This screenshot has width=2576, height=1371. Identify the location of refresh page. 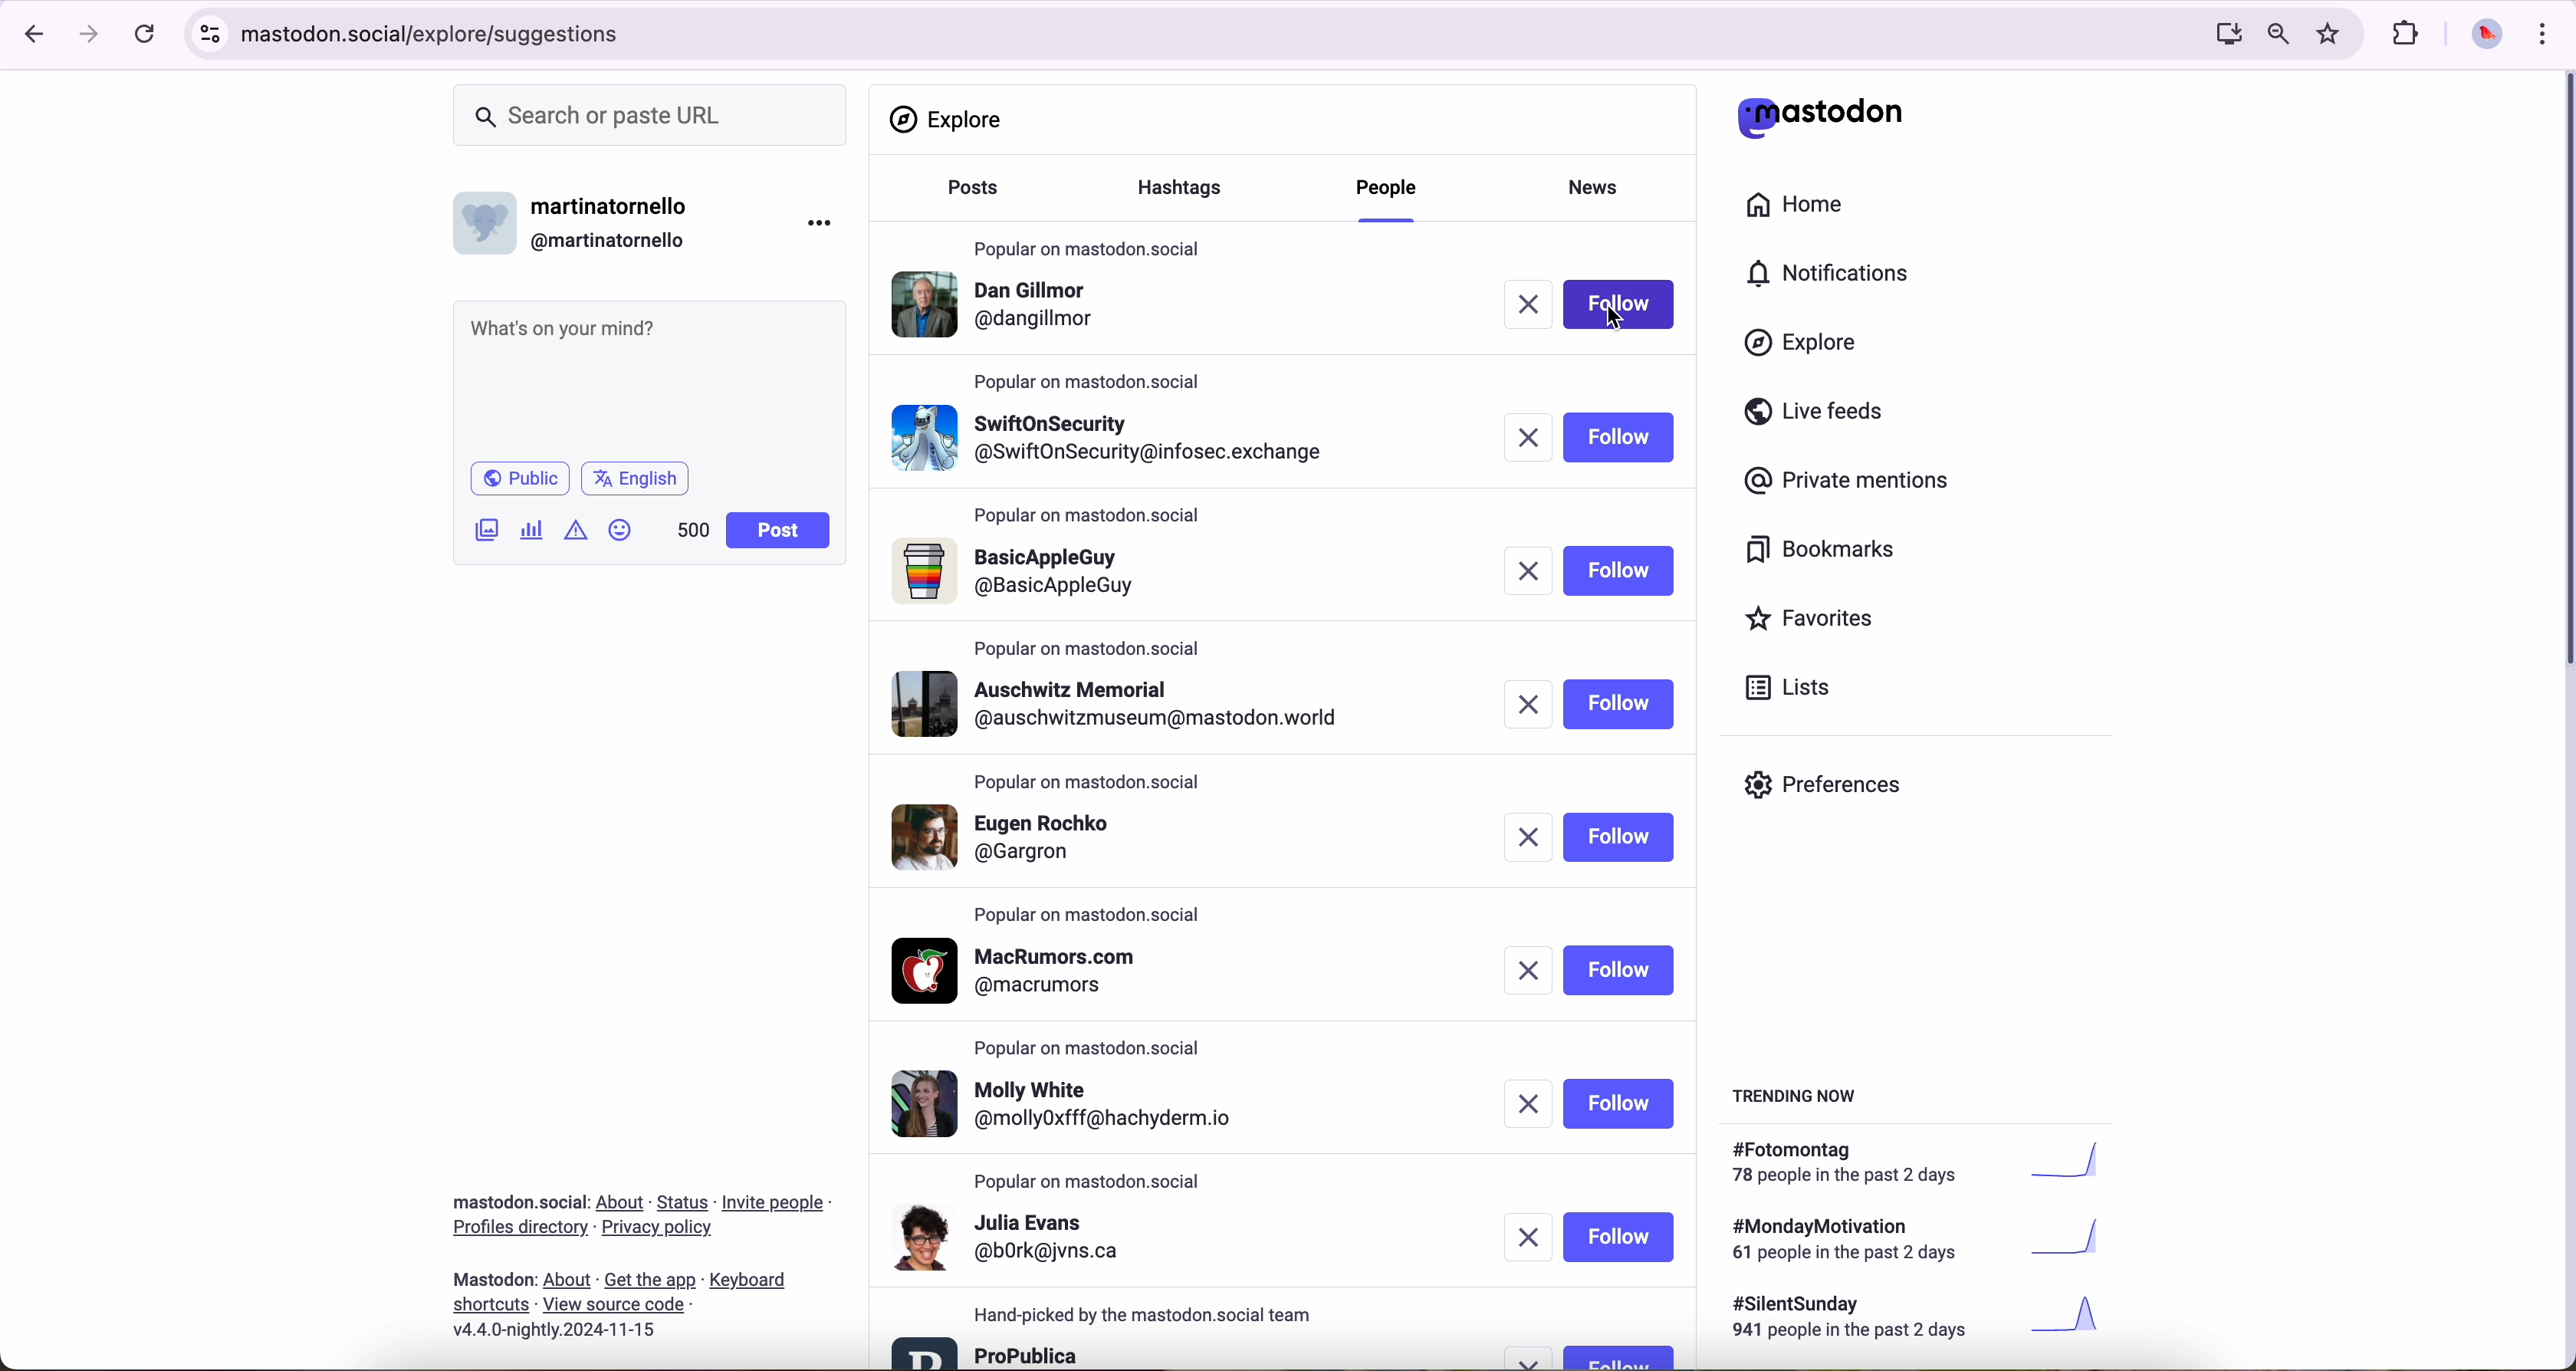
(146, 35).